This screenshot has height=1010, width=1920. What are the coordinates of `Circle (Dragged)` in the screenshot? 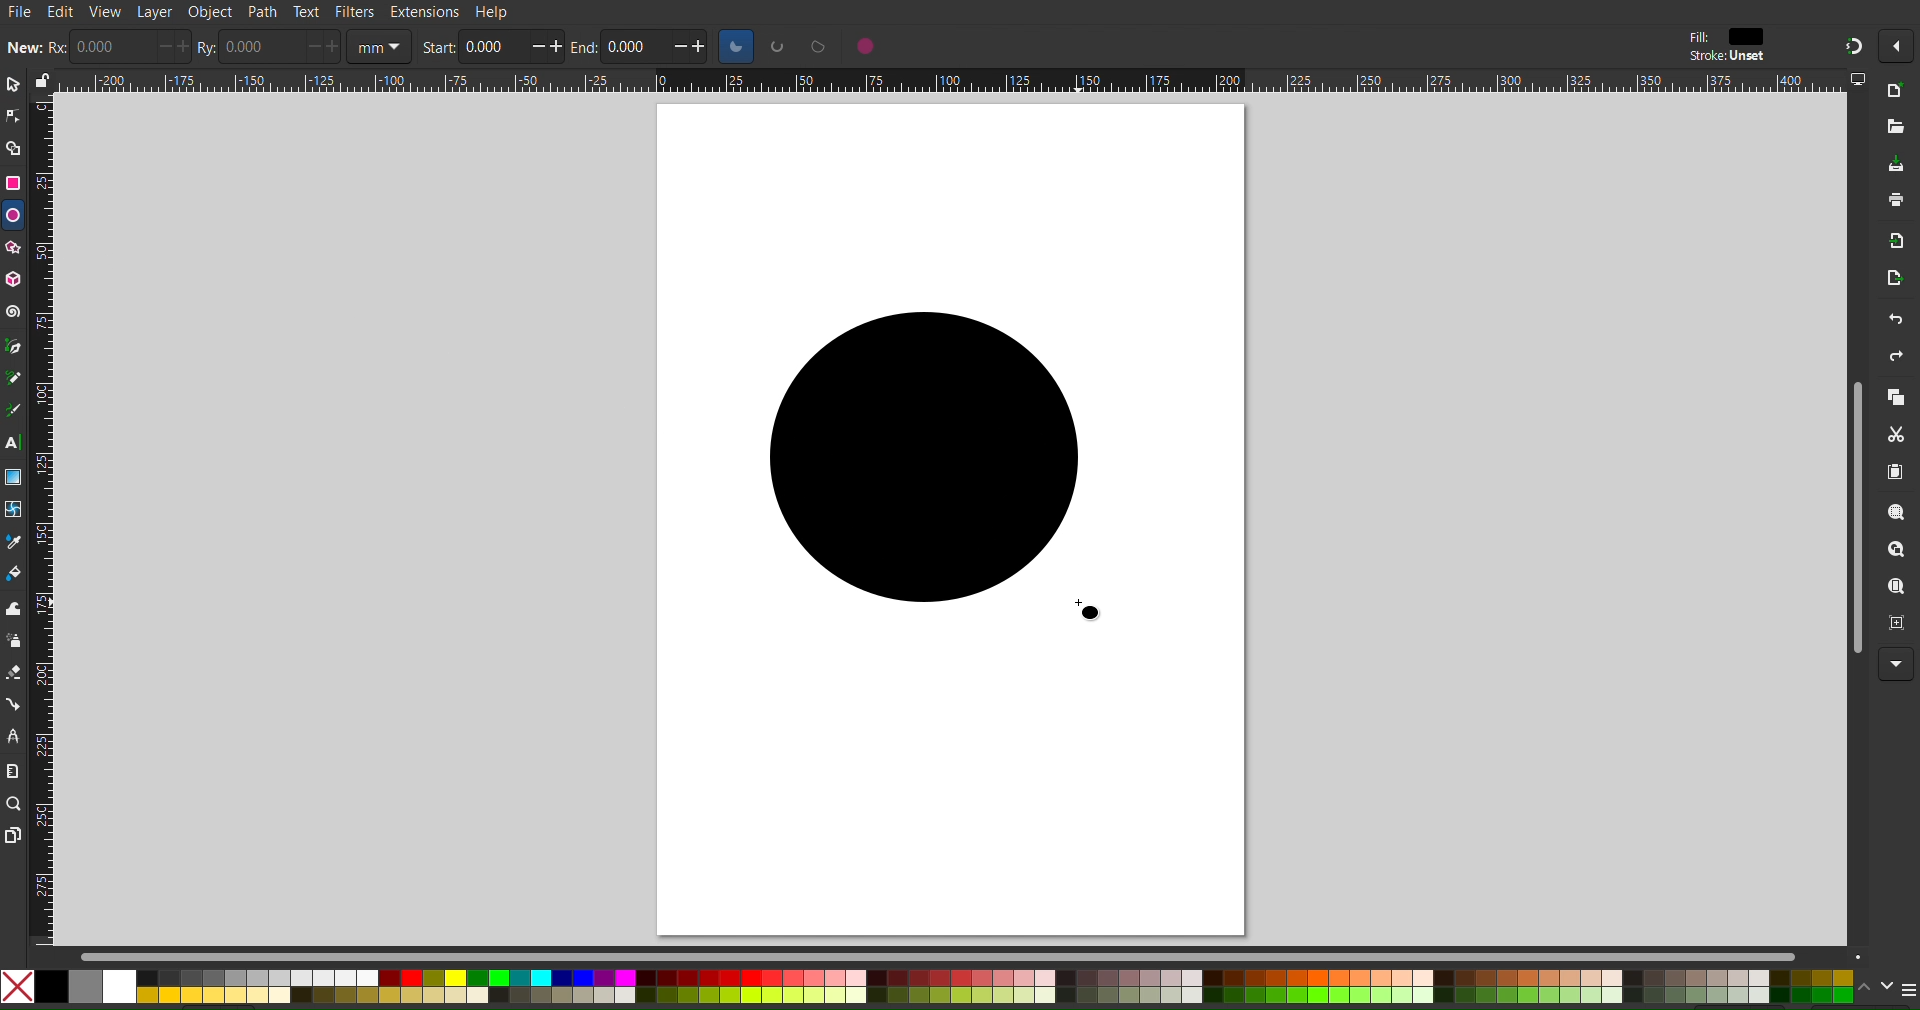 It's located at (937, 452).